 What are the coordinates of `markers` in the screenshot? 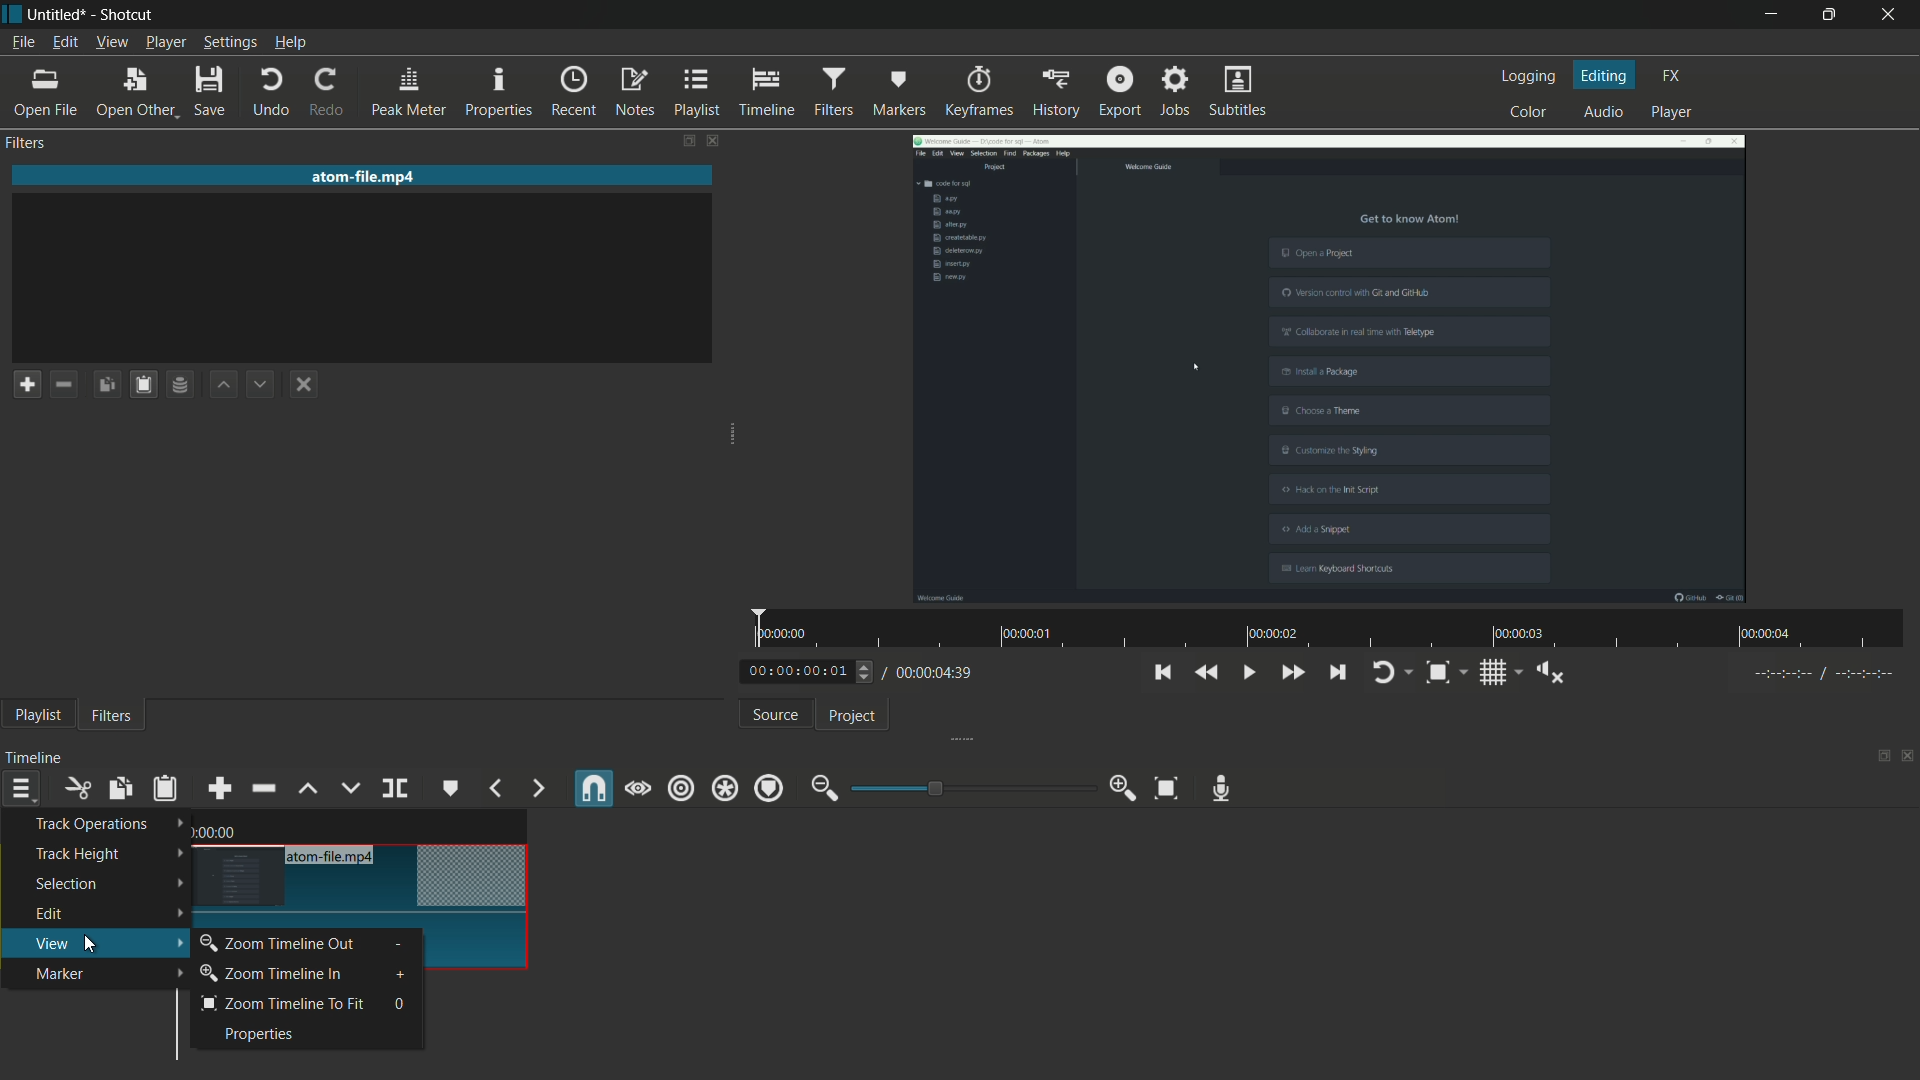 It's located at (901, 91).